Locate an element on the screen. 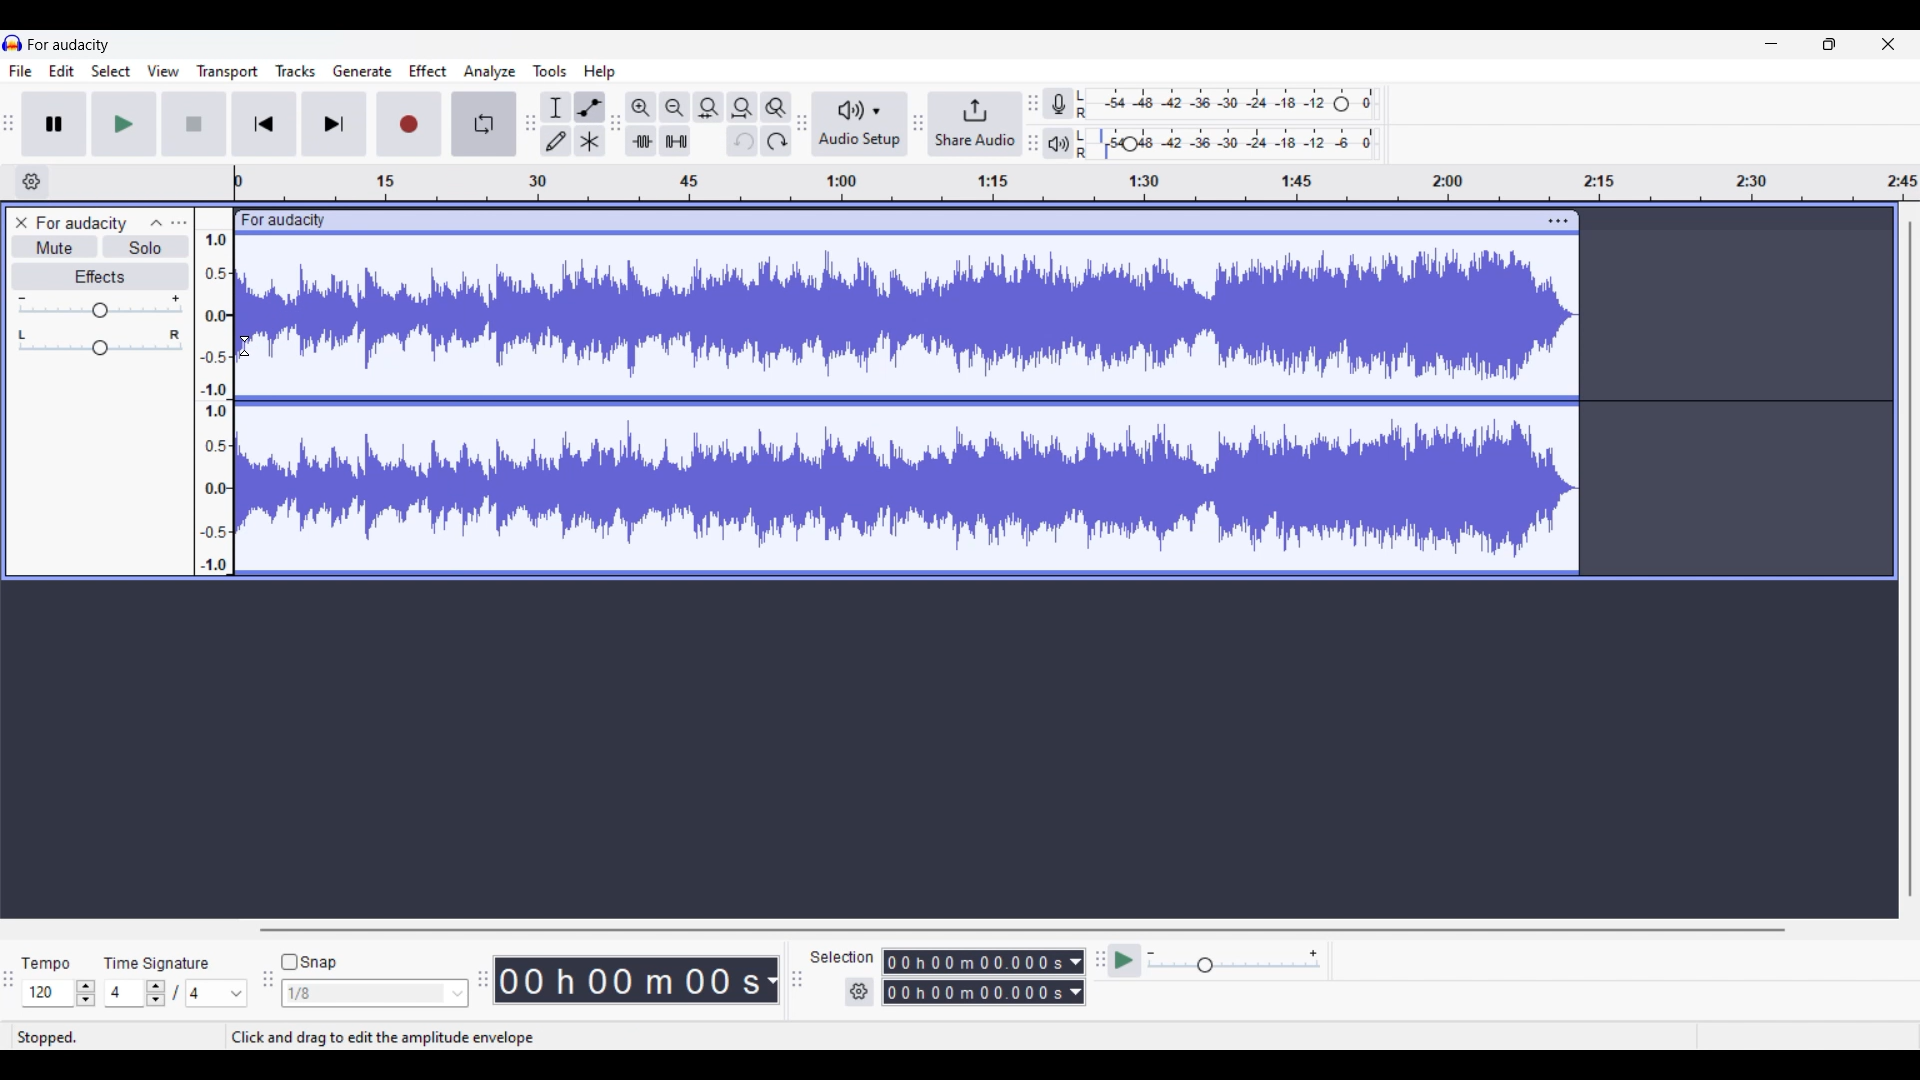  selection is located at coordinates (841, 956).